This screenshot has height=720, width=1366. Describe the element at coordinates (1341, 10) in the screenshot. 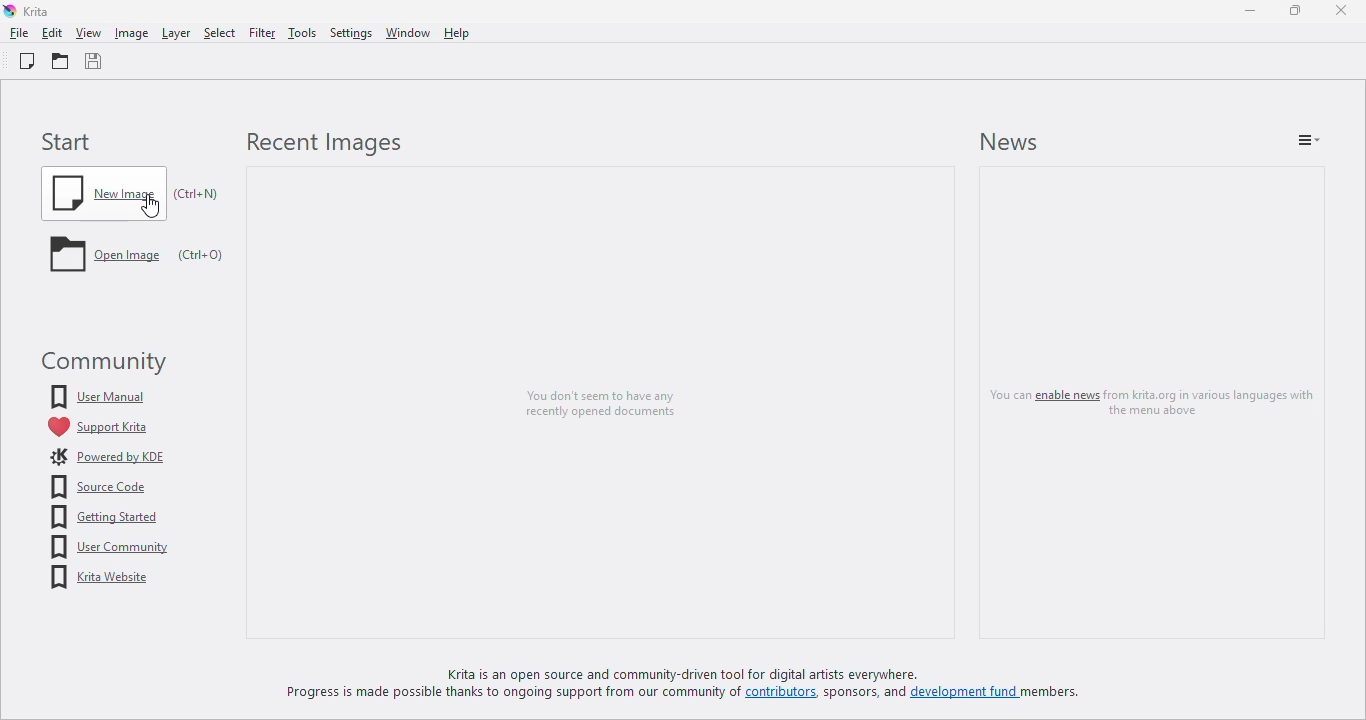

I see `close` at that location.